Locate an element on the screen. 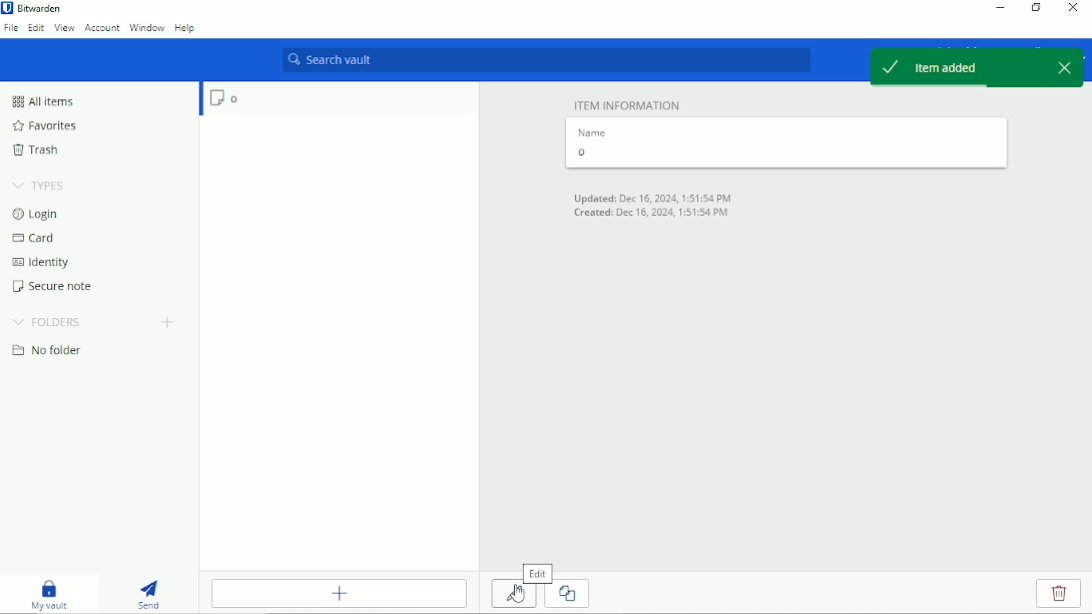 This screenshot has height=614, width=1092. My vault is located at coordinates (49, 593).